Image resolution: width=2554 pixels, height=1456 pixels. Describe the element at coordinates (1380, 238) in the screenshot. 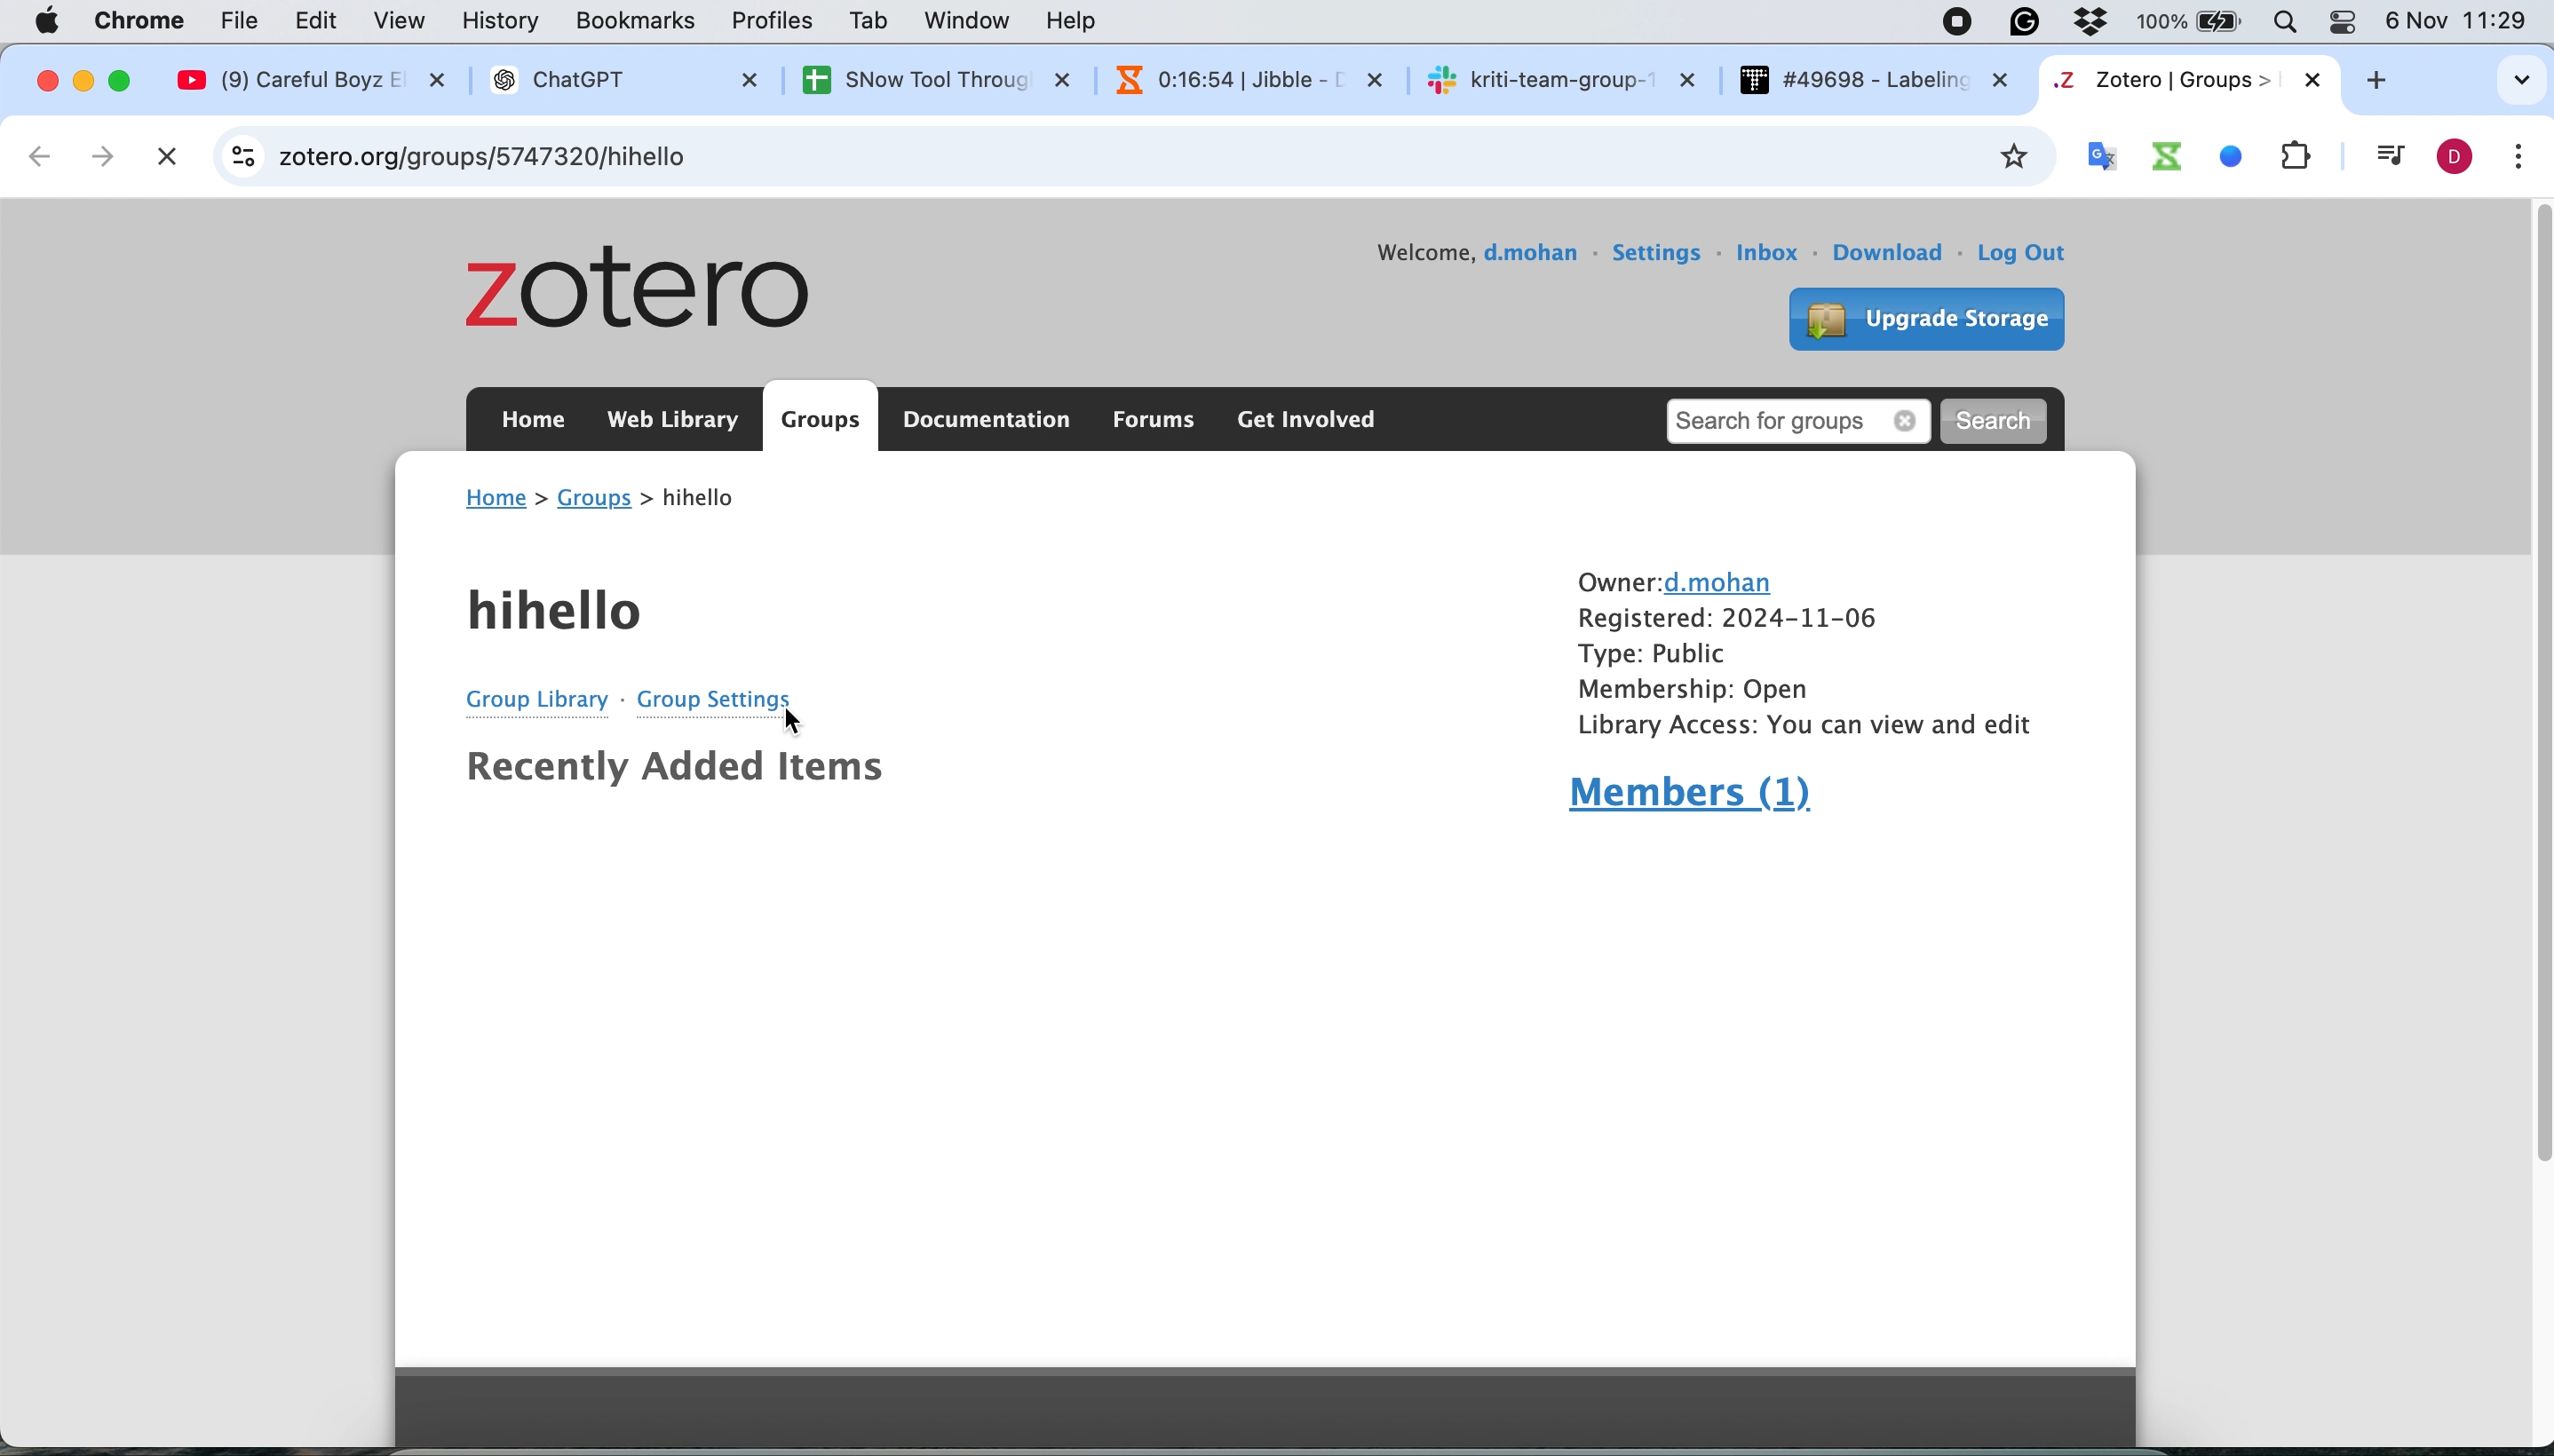

I see `welcome` at that location.